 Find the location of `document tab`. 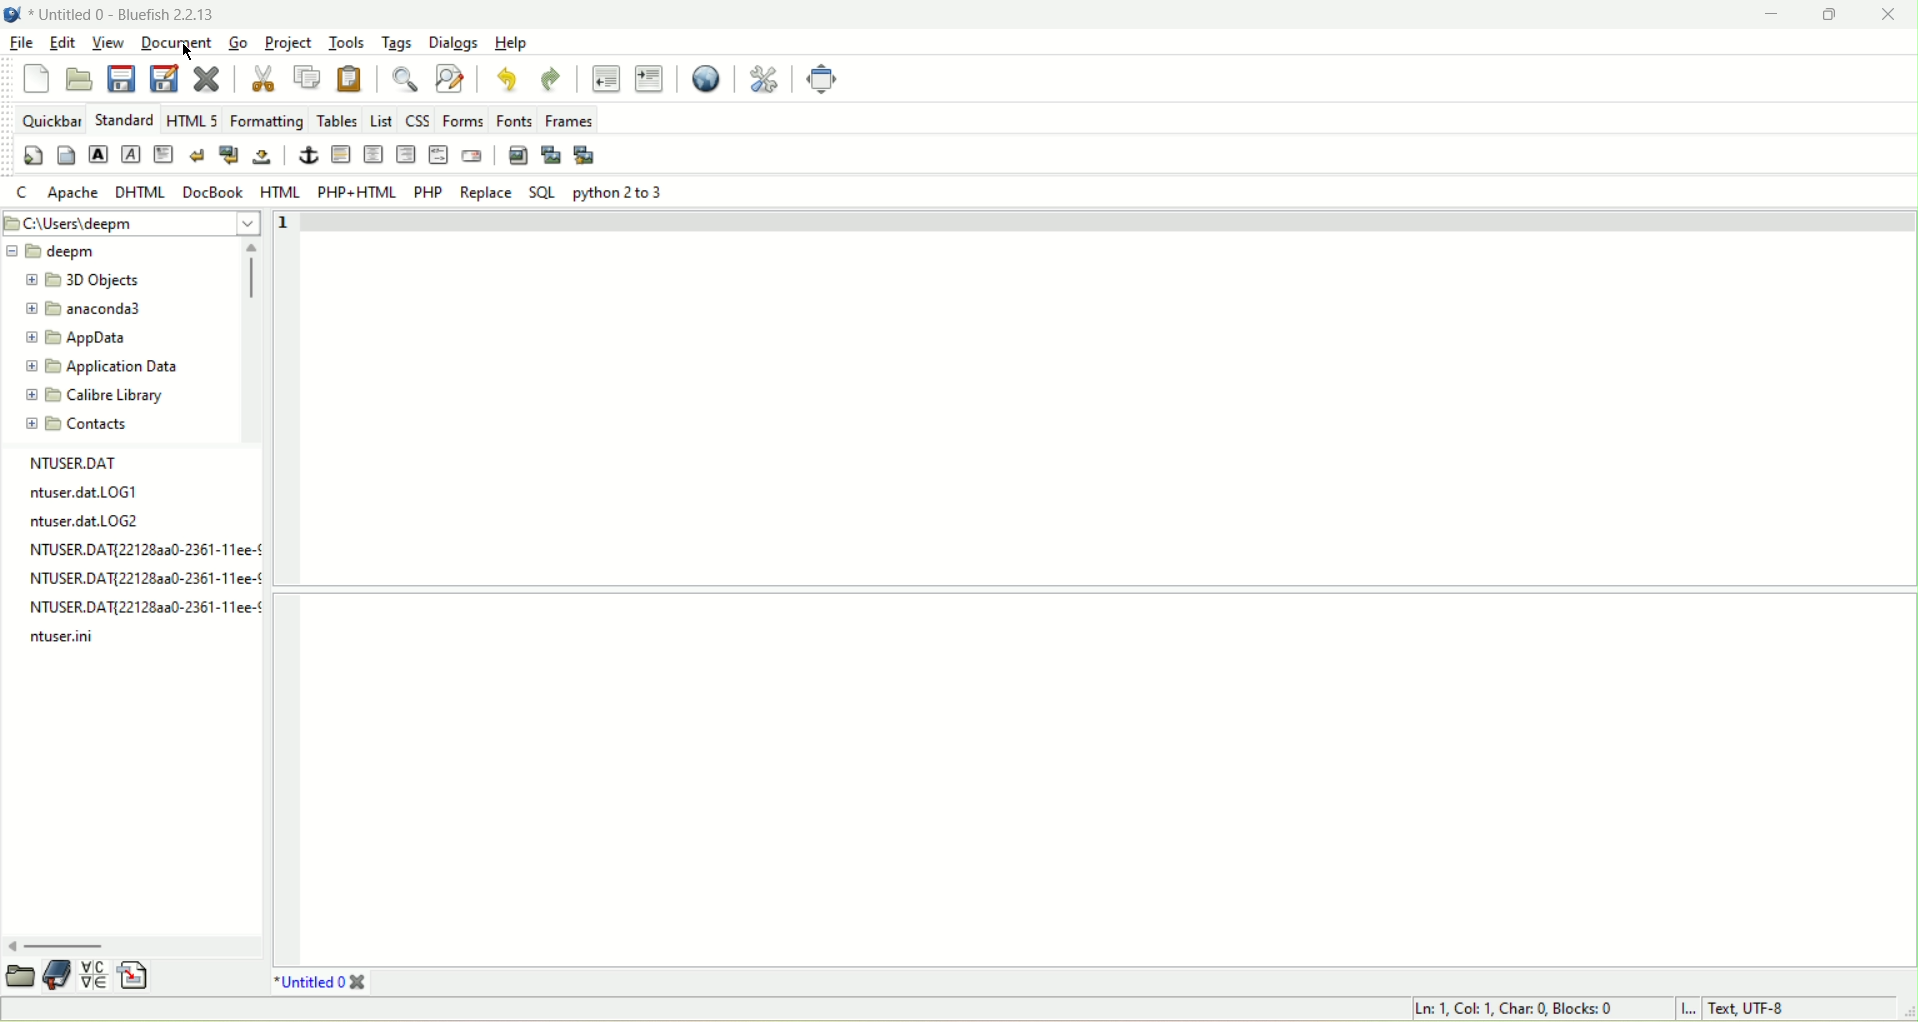

document tab is located at coordinates (308, 983).